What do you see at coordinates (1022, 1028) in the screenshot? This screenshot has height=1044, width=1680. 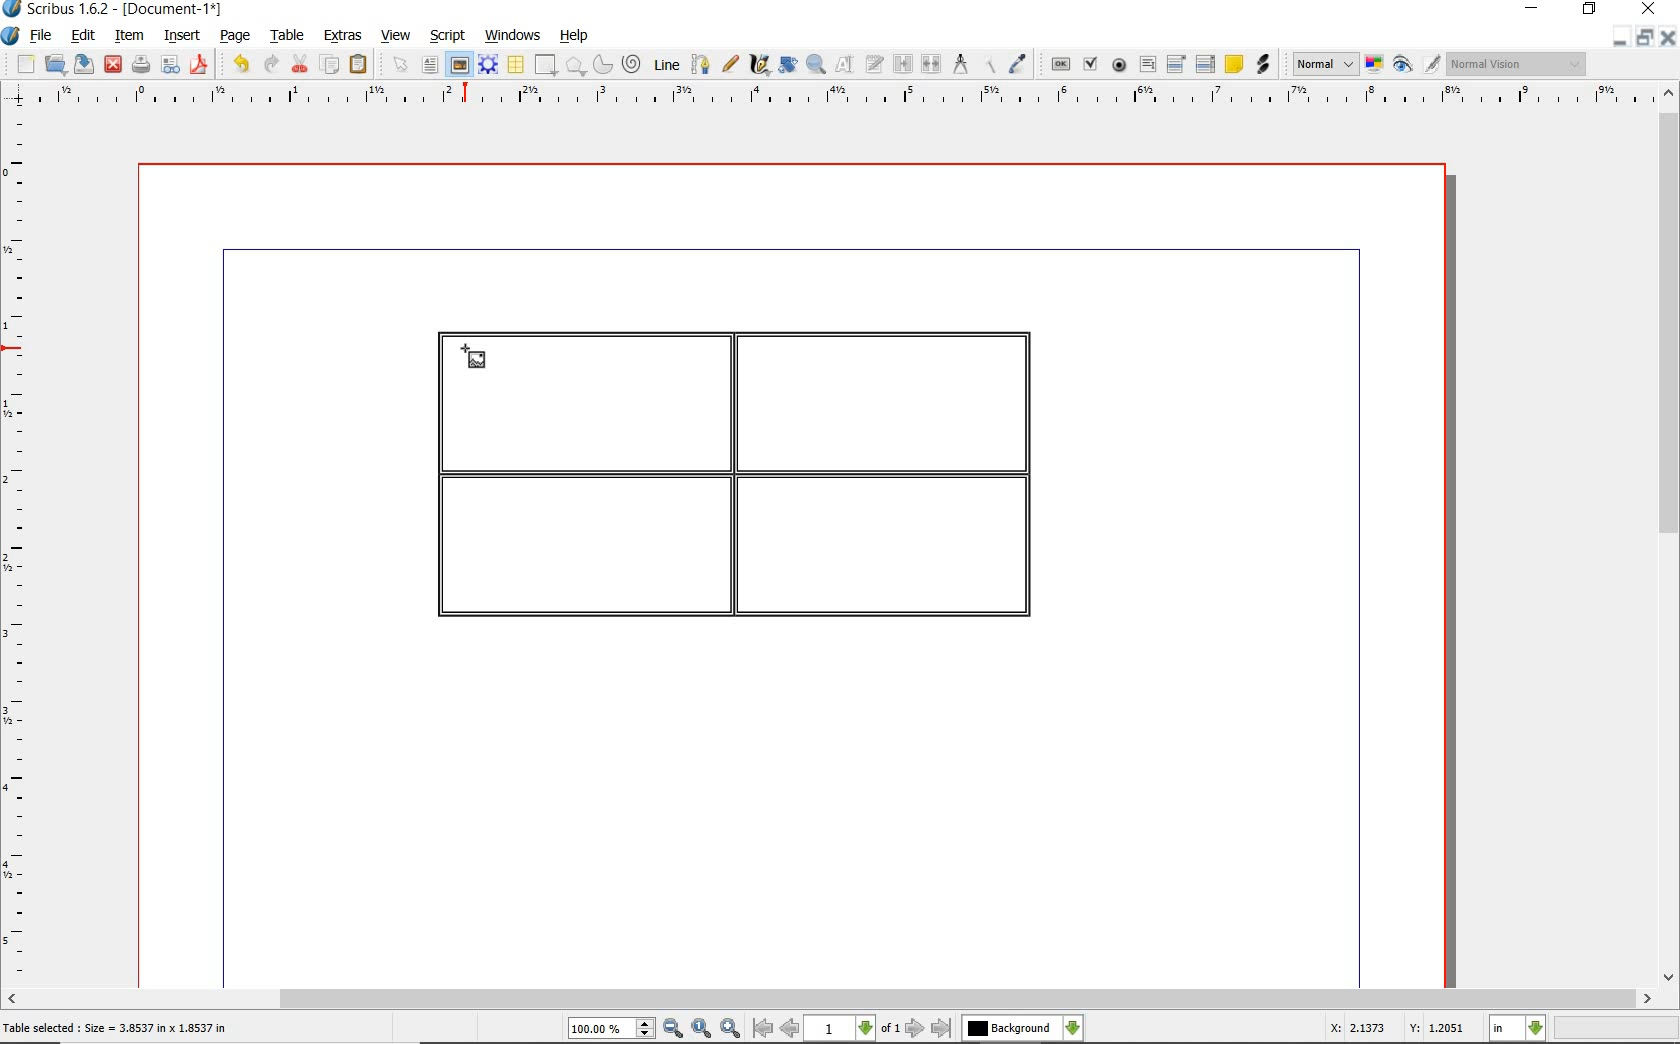 I see `select the current layer` at bounding box center [1022, 1028].